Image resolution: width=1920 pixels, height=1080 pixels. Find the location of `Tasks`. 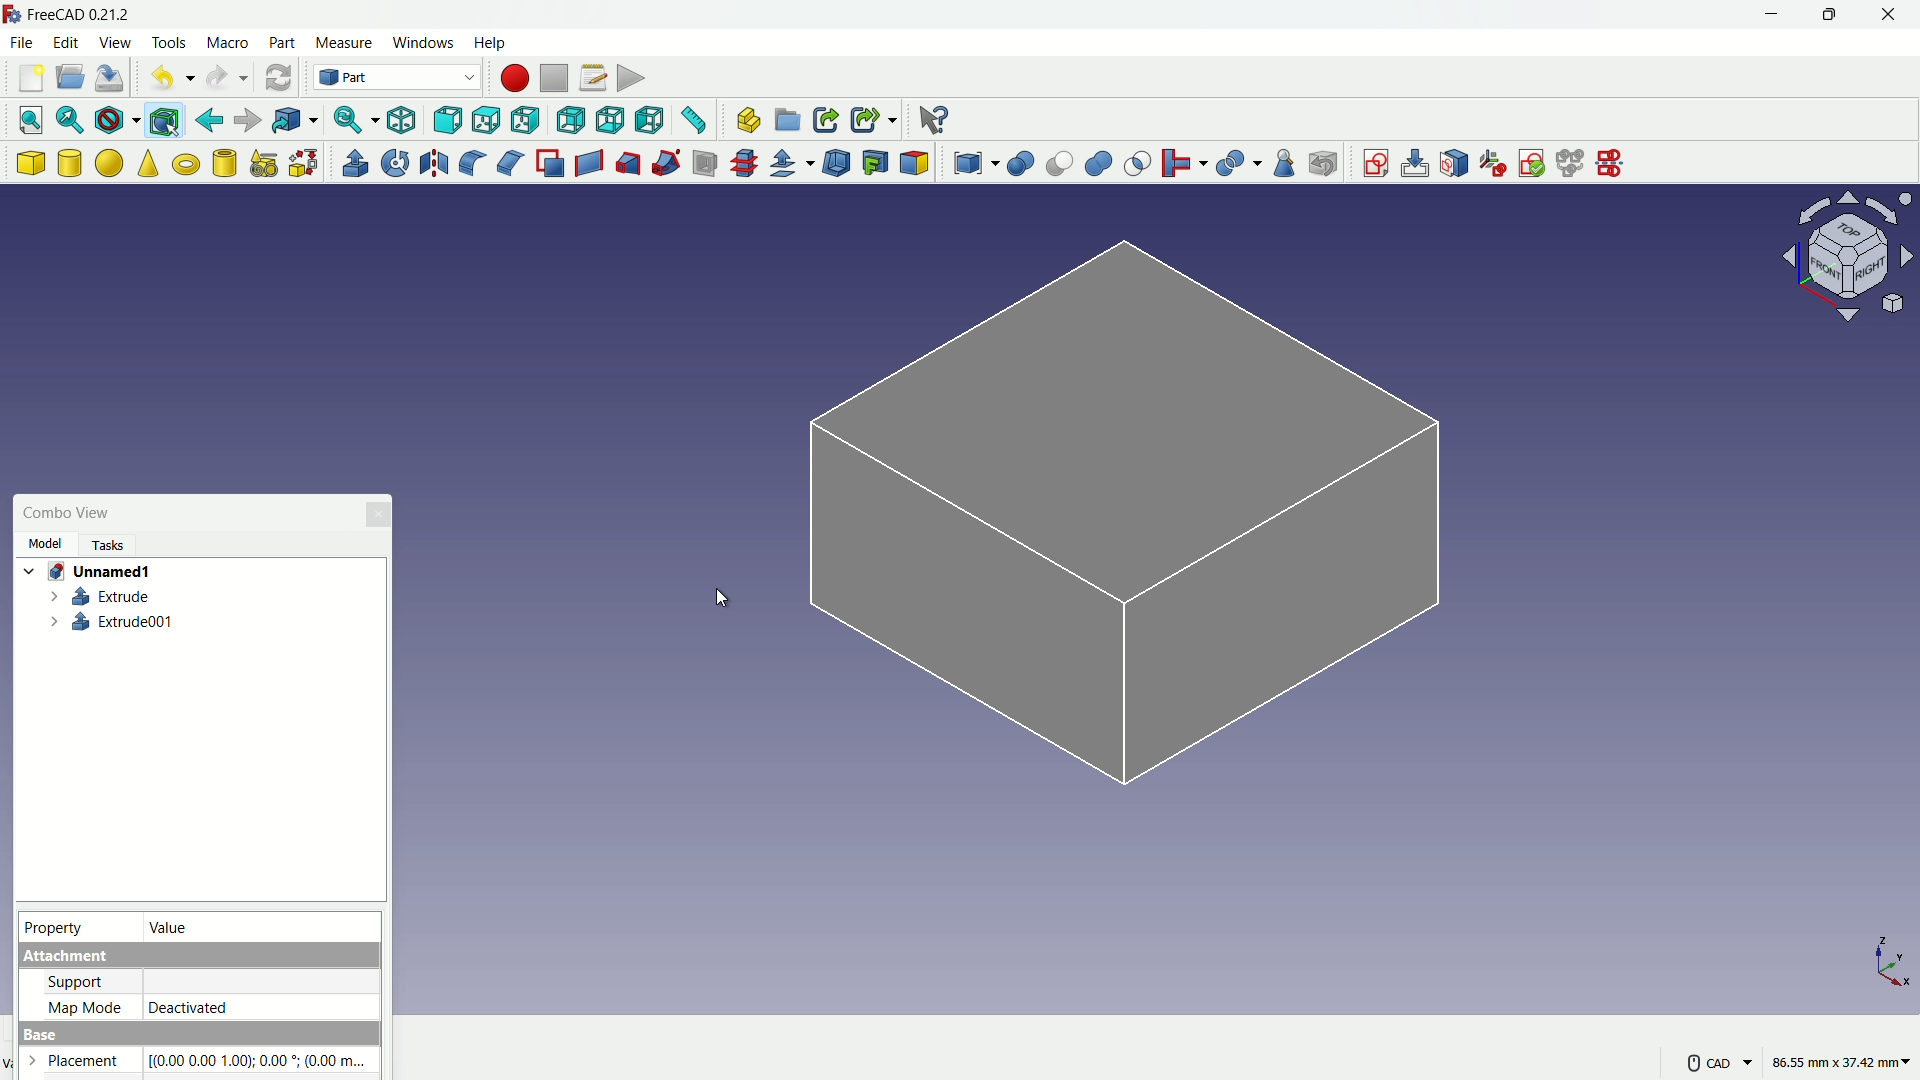

Tasks is located at coordinates (106, 545).